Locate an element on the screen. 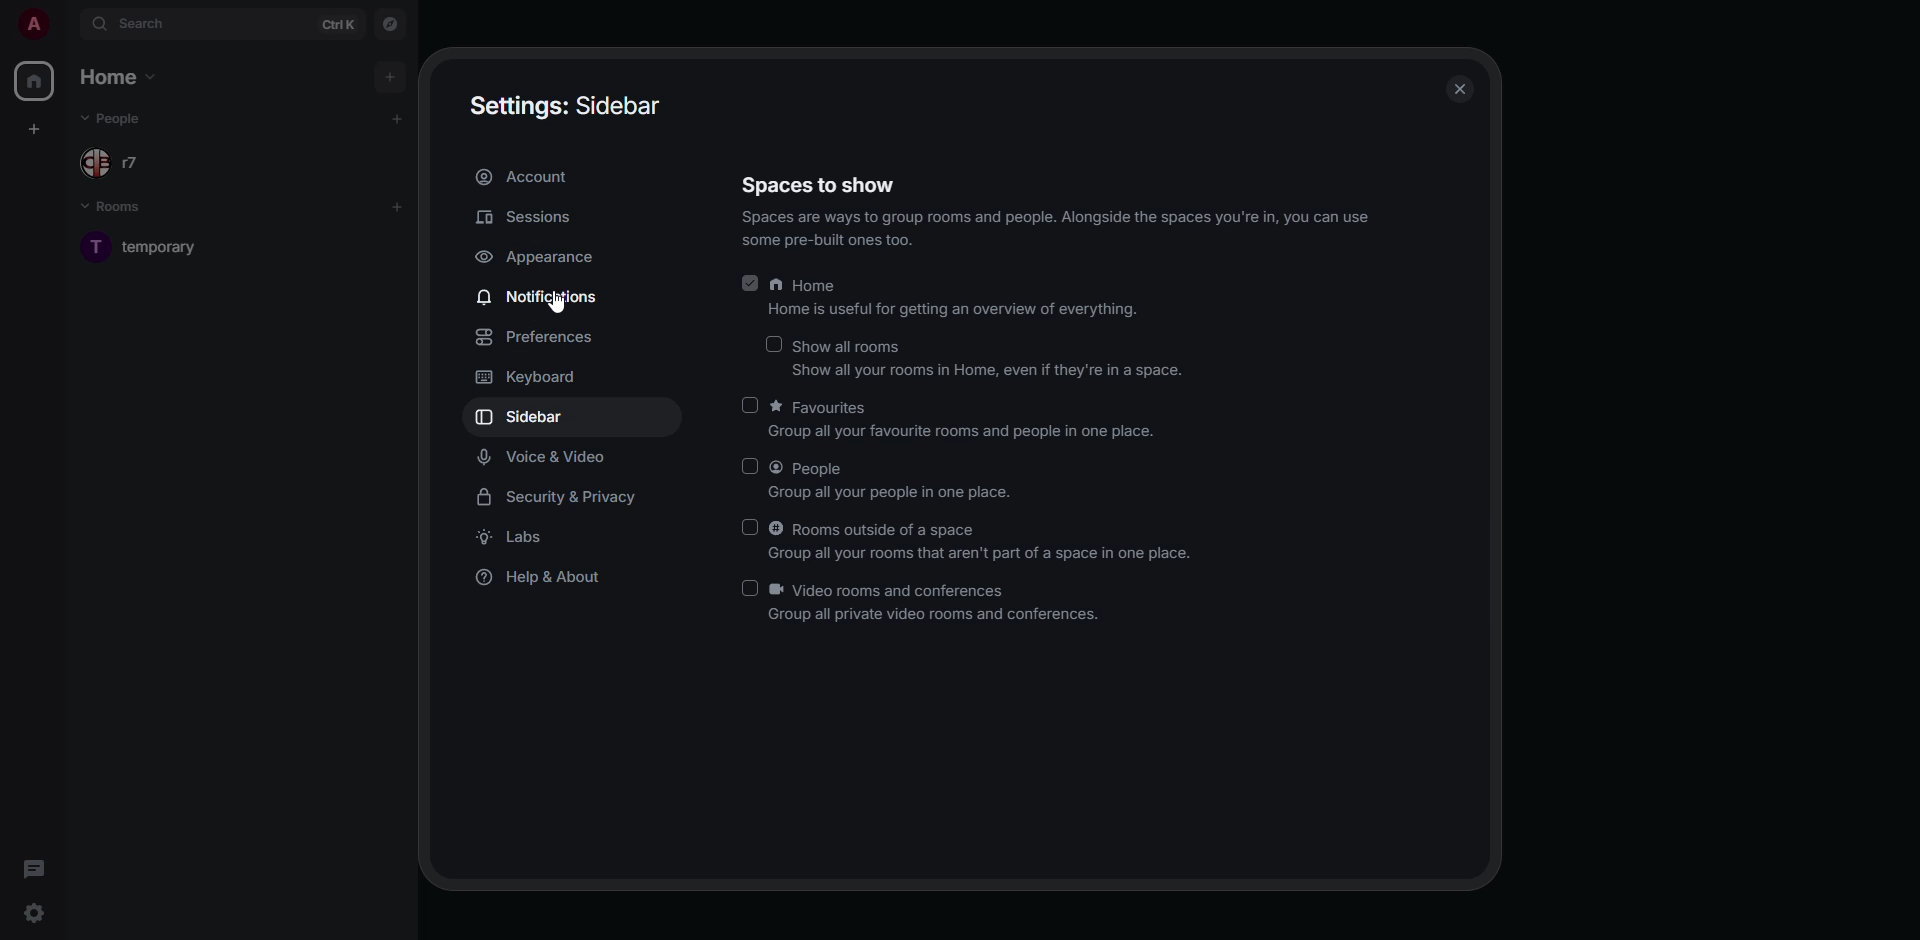  threads is located at coordinates (34, 869).